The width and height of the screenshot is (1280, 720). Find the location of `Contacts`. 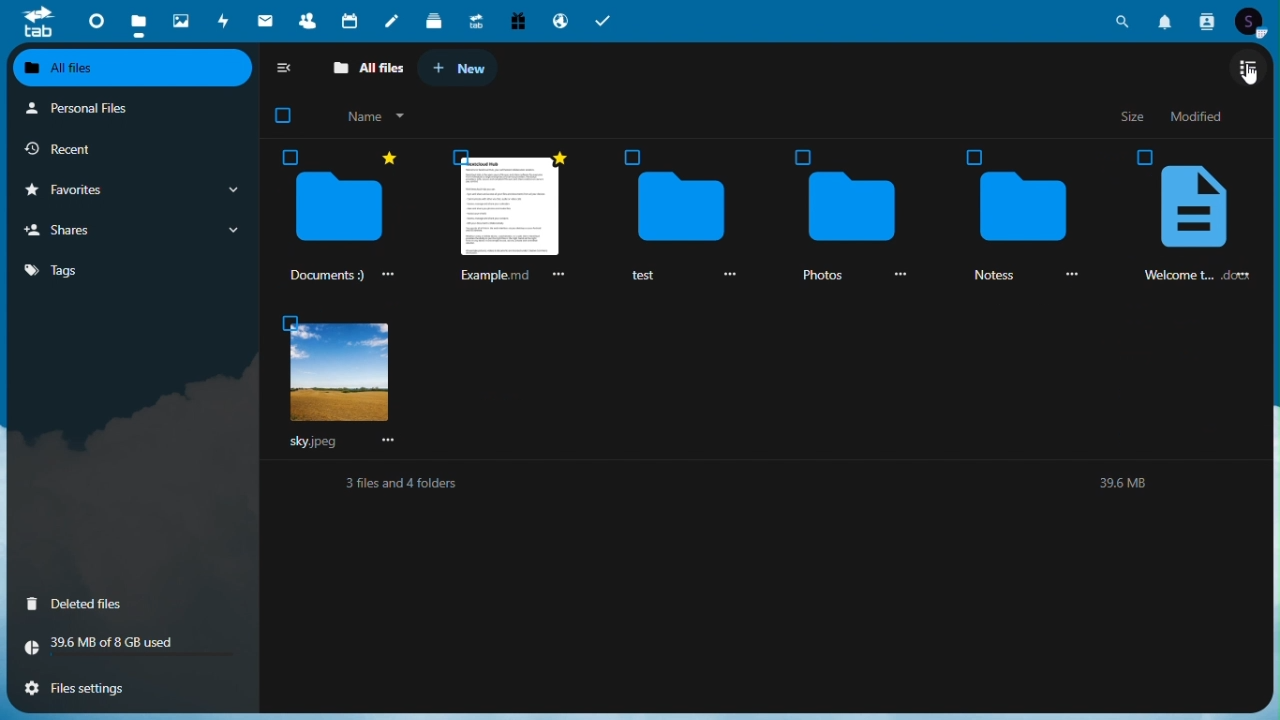

Contacts is located at coordinates (1207, 21).